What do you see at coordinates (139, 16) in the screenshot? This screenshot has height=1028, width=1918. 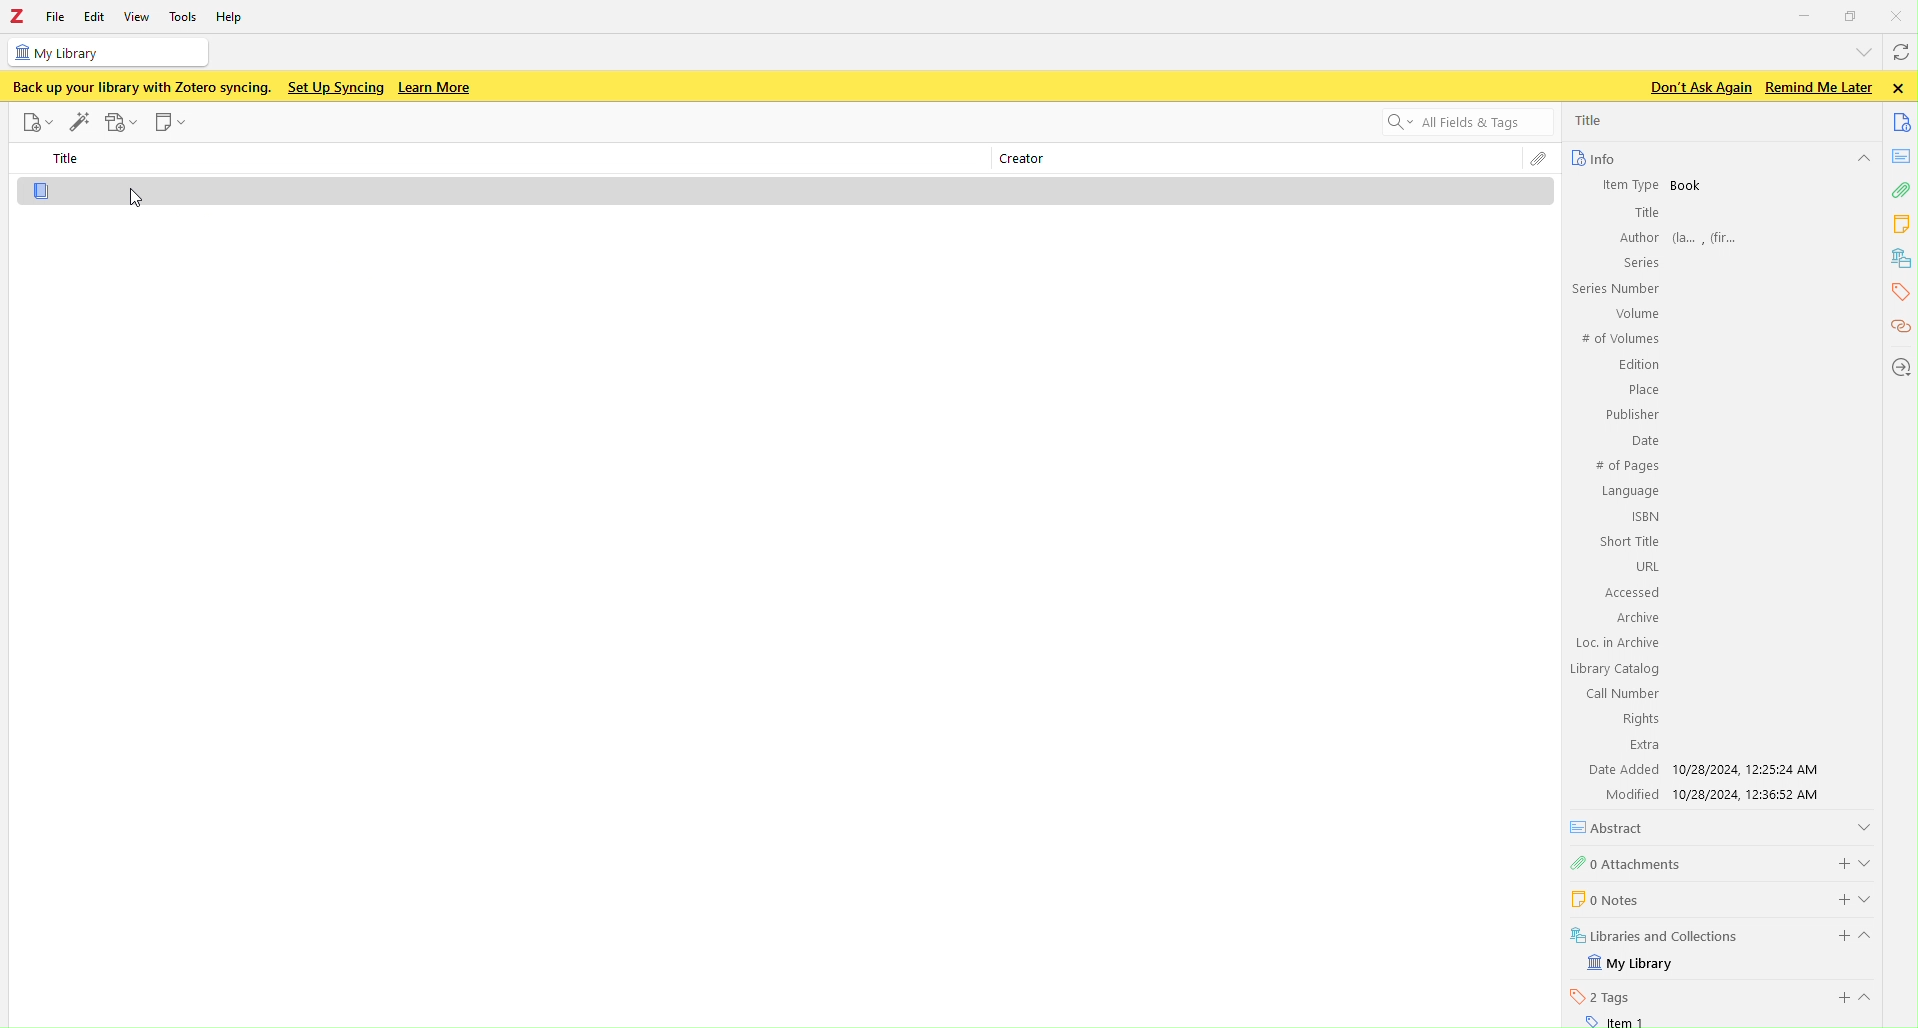 I see `View` at bounding box center [139, 16].